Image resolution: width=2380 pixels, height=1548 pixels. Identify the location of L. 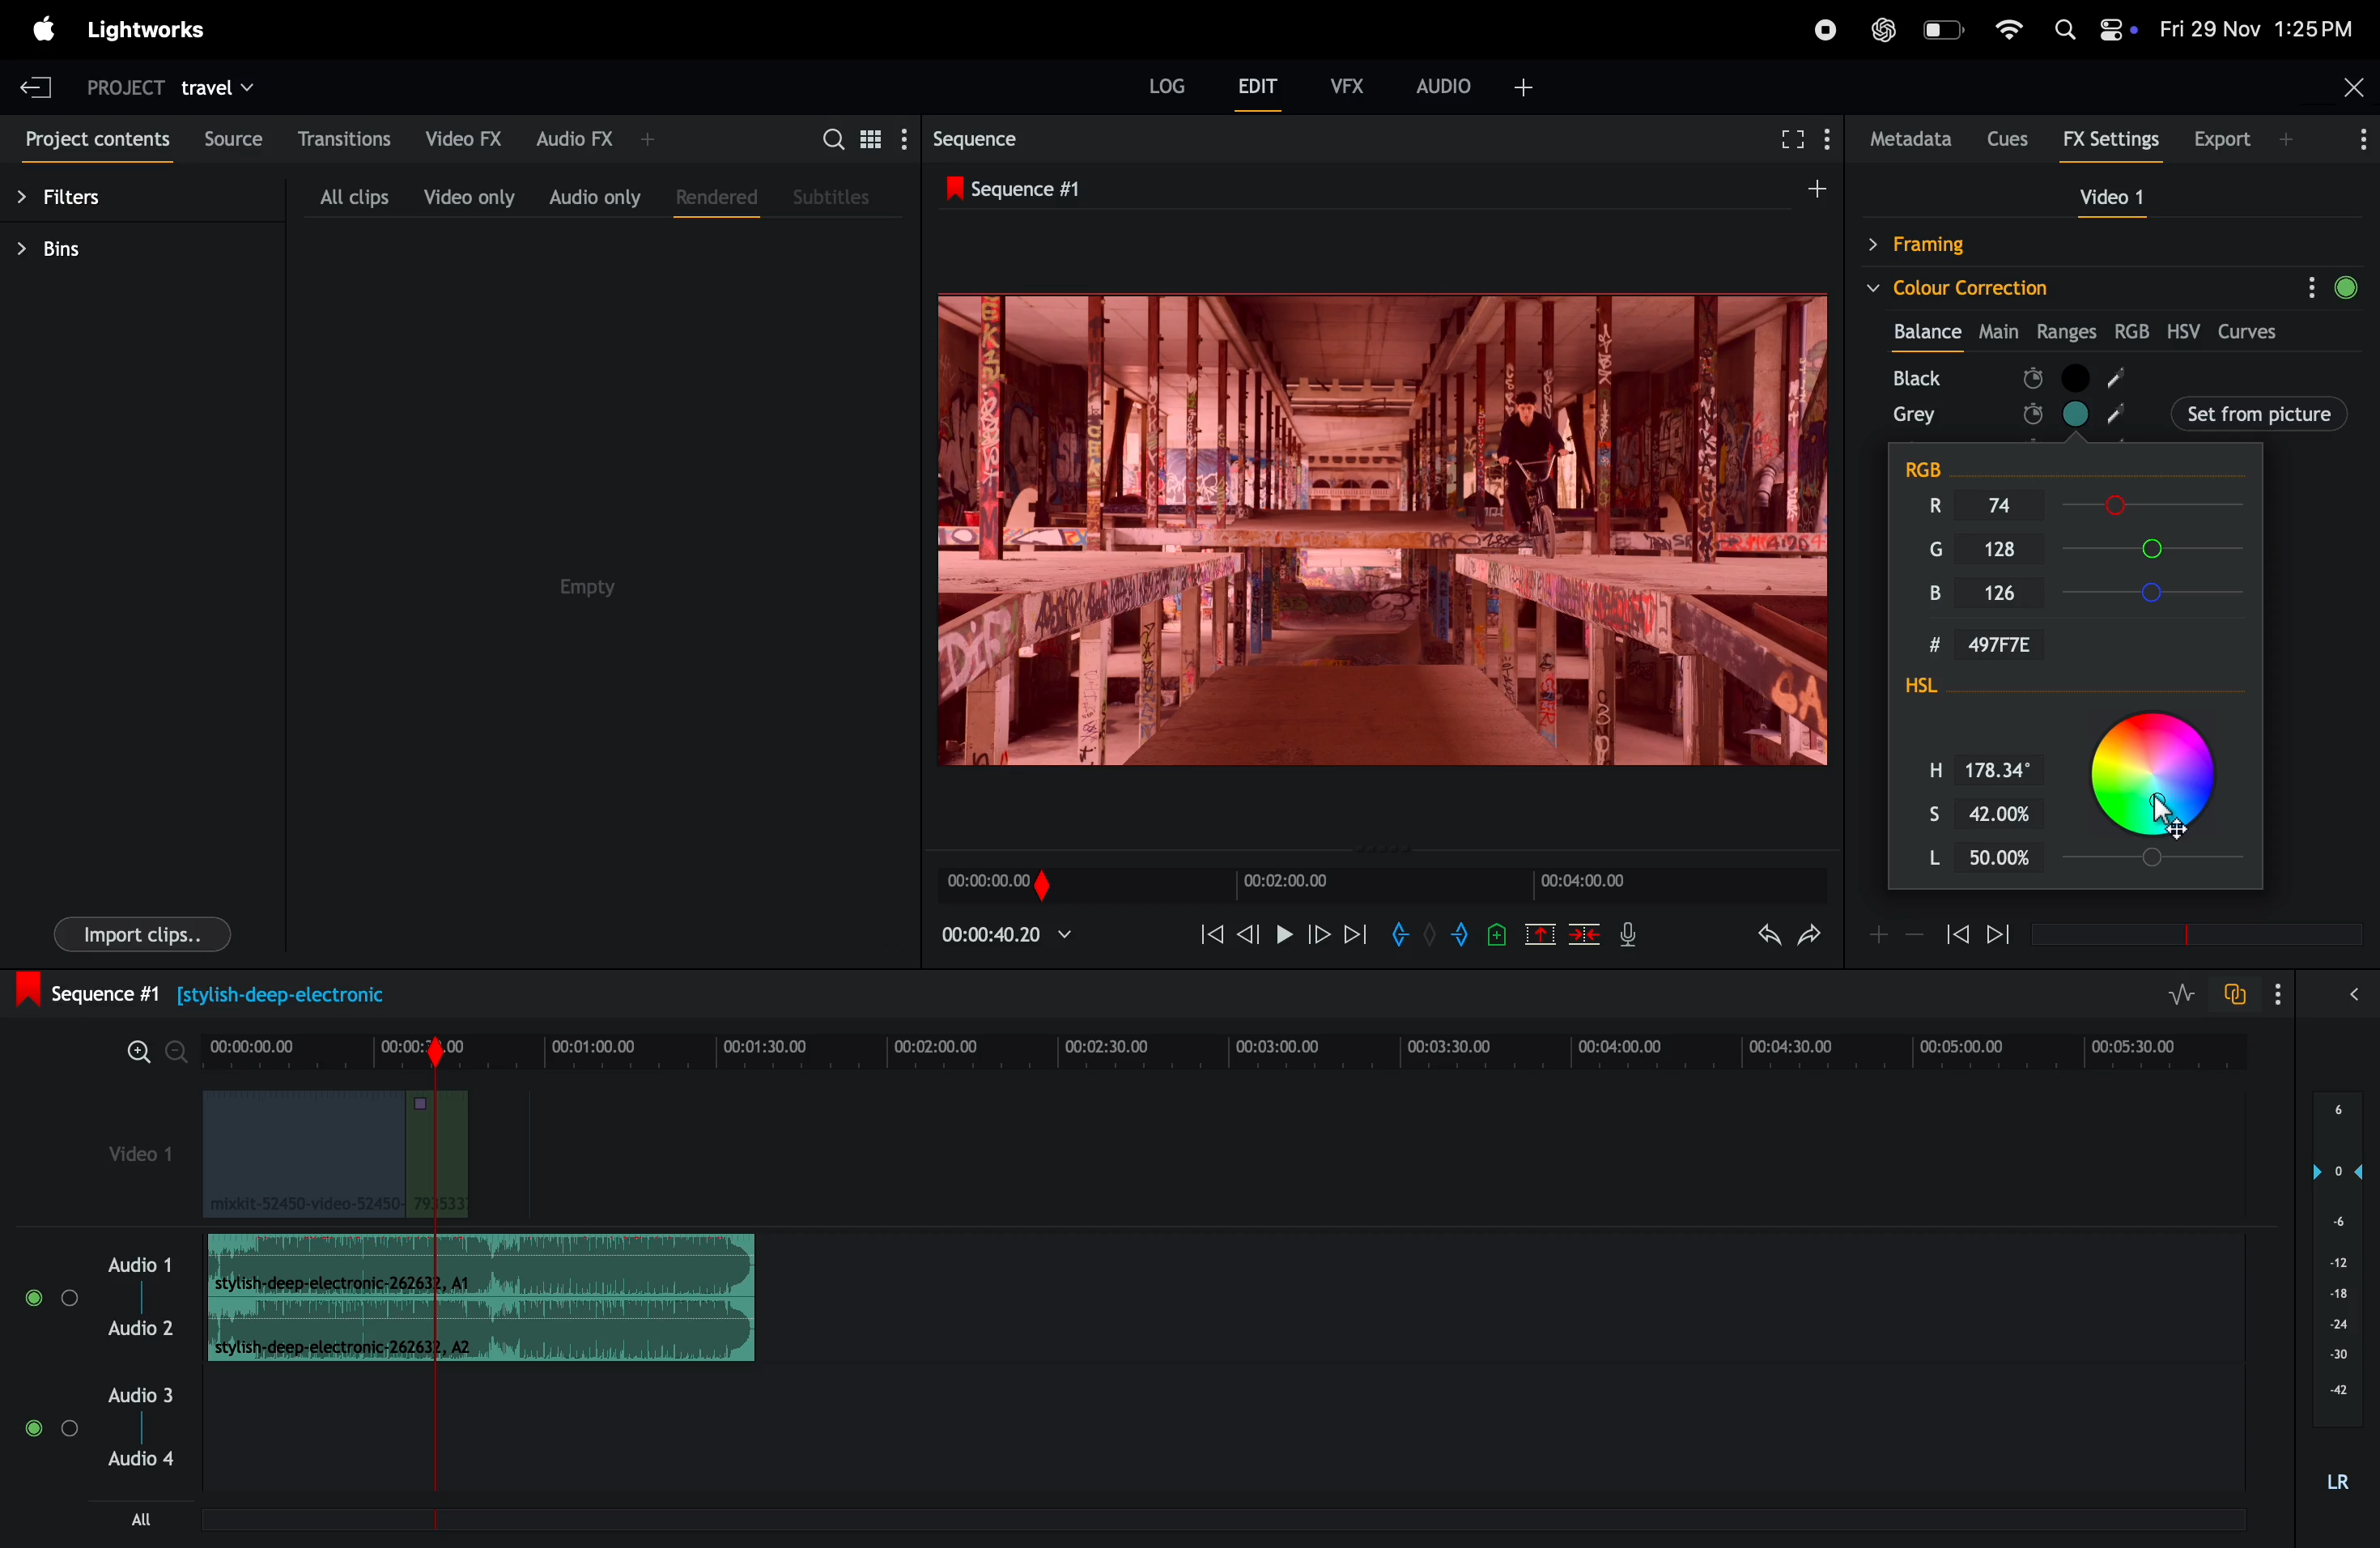
(1918, 858).